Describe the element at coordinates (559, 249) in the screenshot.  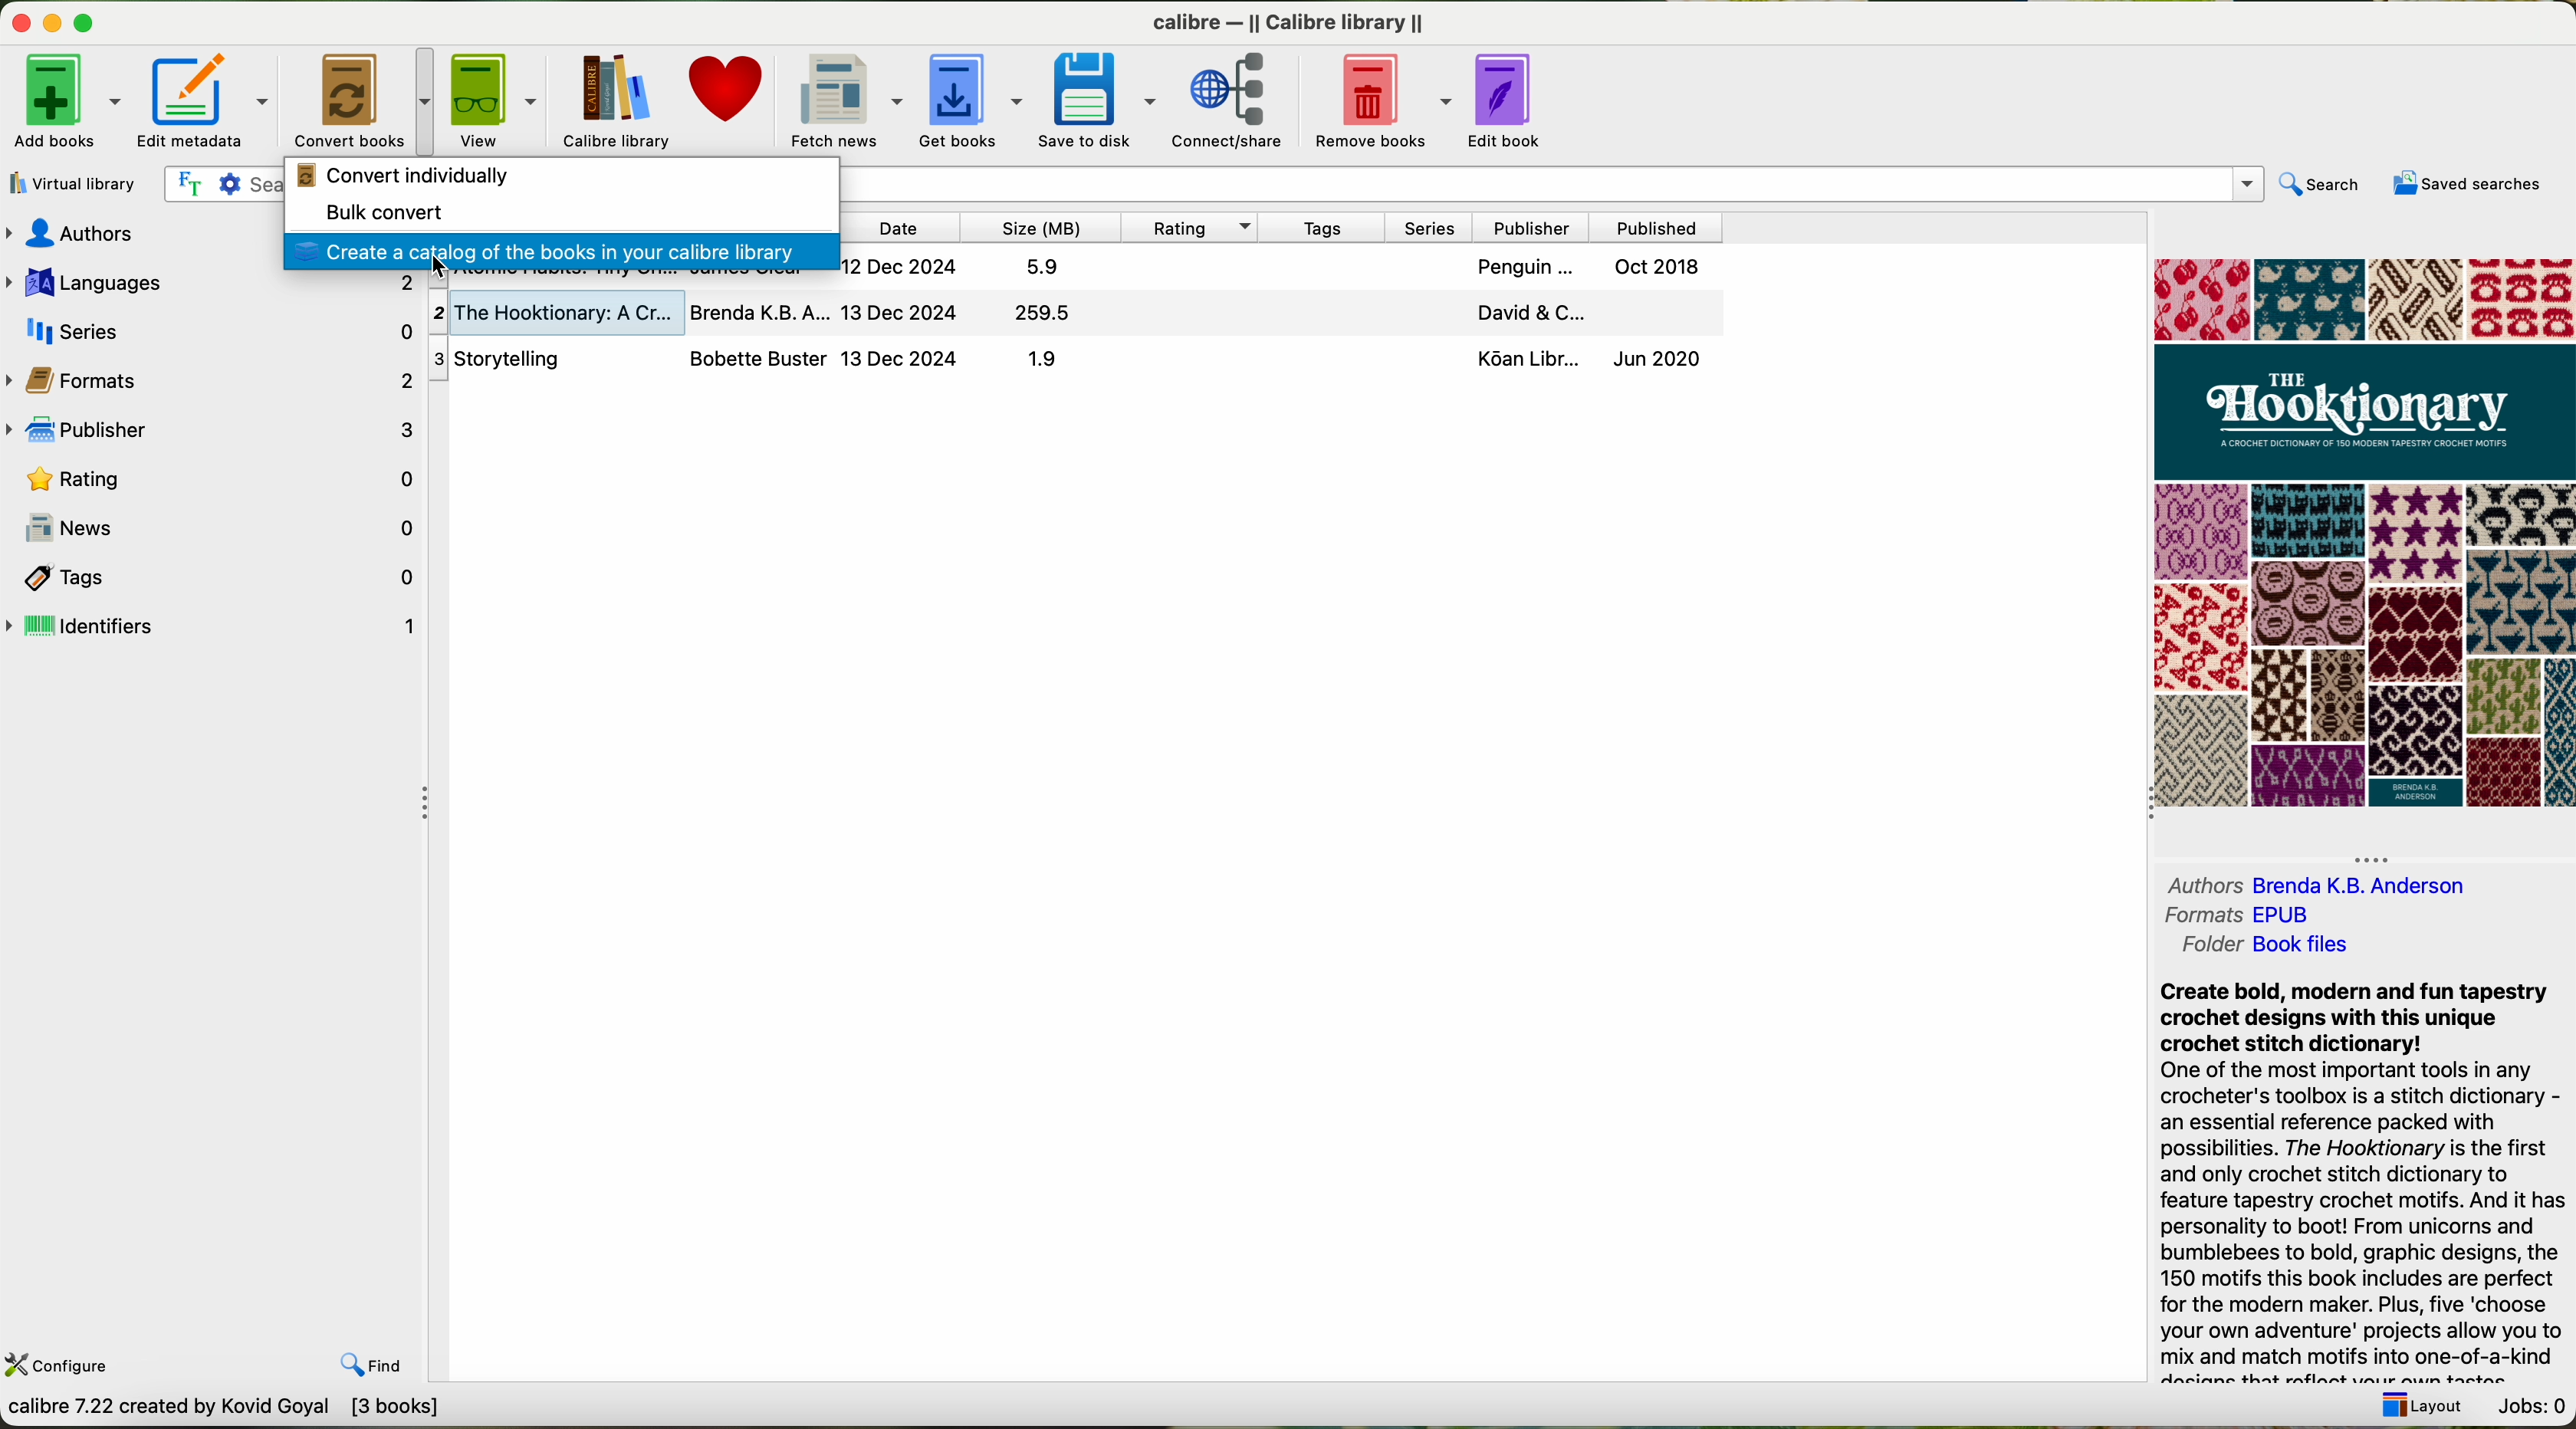
I see `create a catalog of the books in your calibre library` at that location.